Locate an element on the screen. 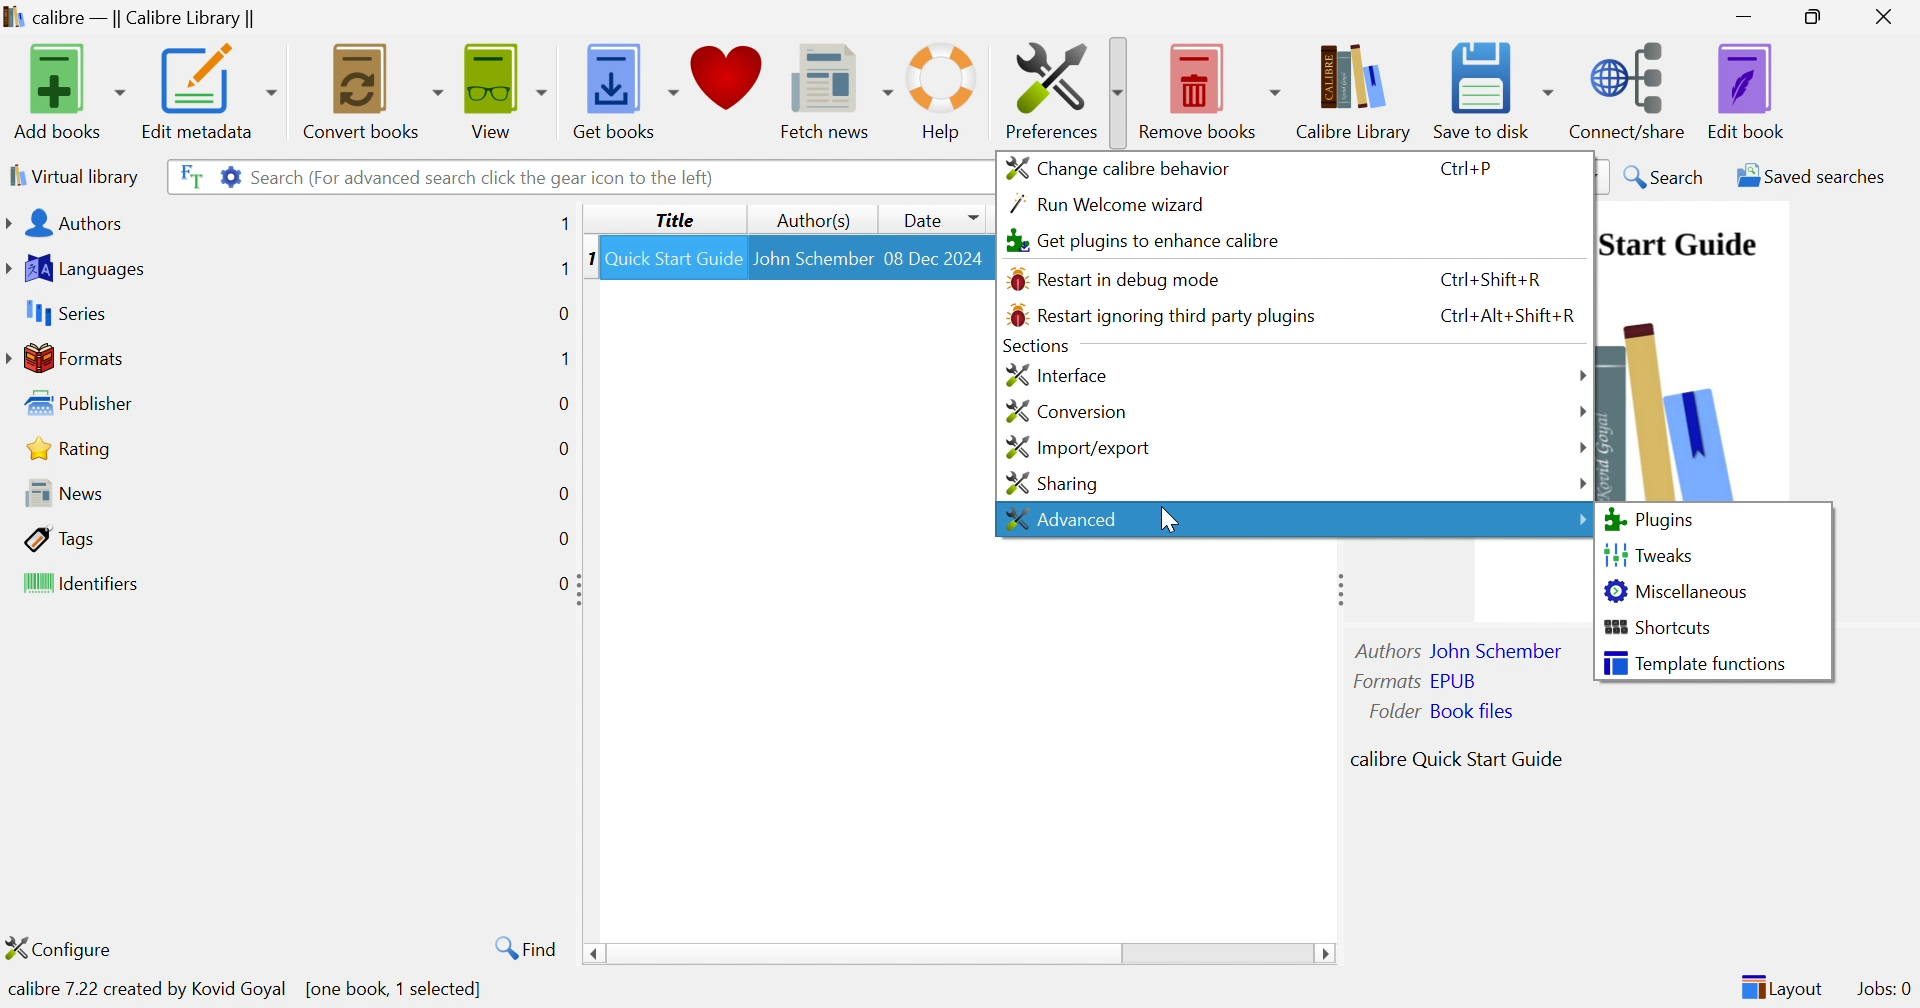 The height and width of the screenshot is (1008, 1920). 1 is located at coordinates (588, 257).